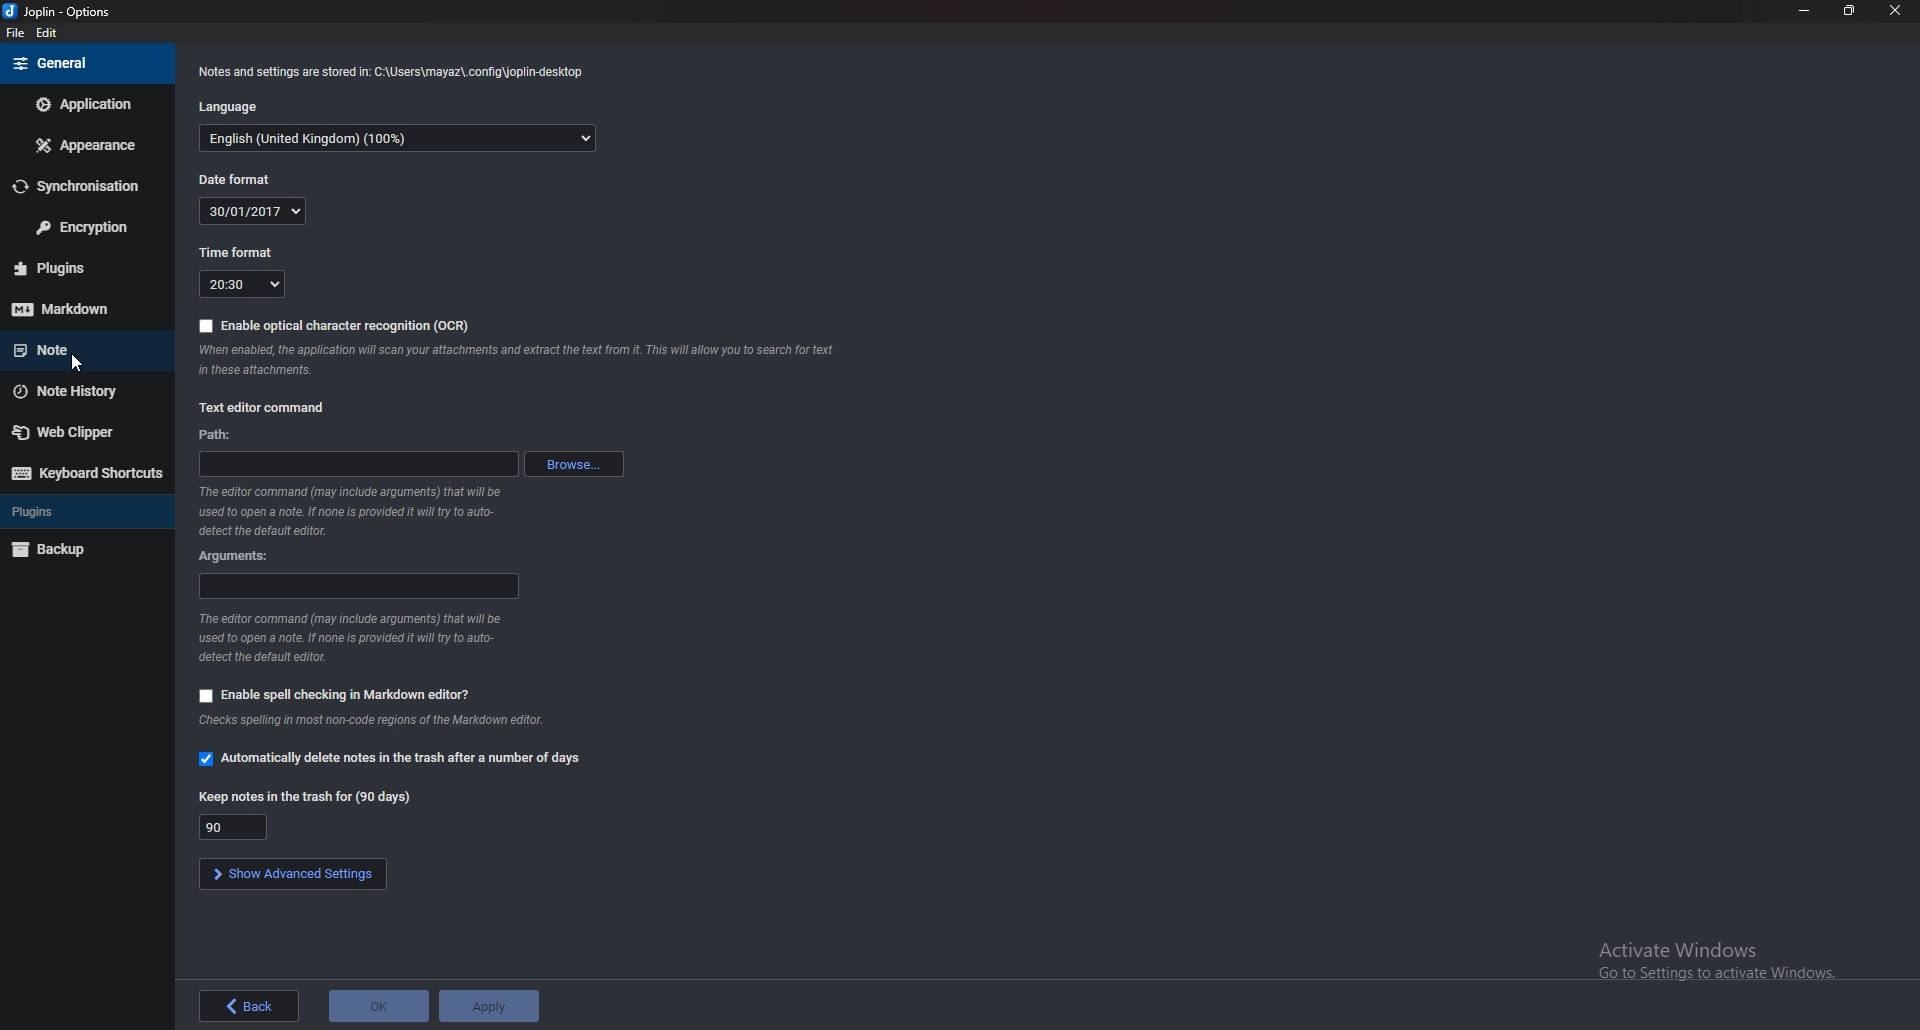 The height and width of the screenshot is (1030, 1920). I want to click on Keyboard shortcuts, so click(85, 473).